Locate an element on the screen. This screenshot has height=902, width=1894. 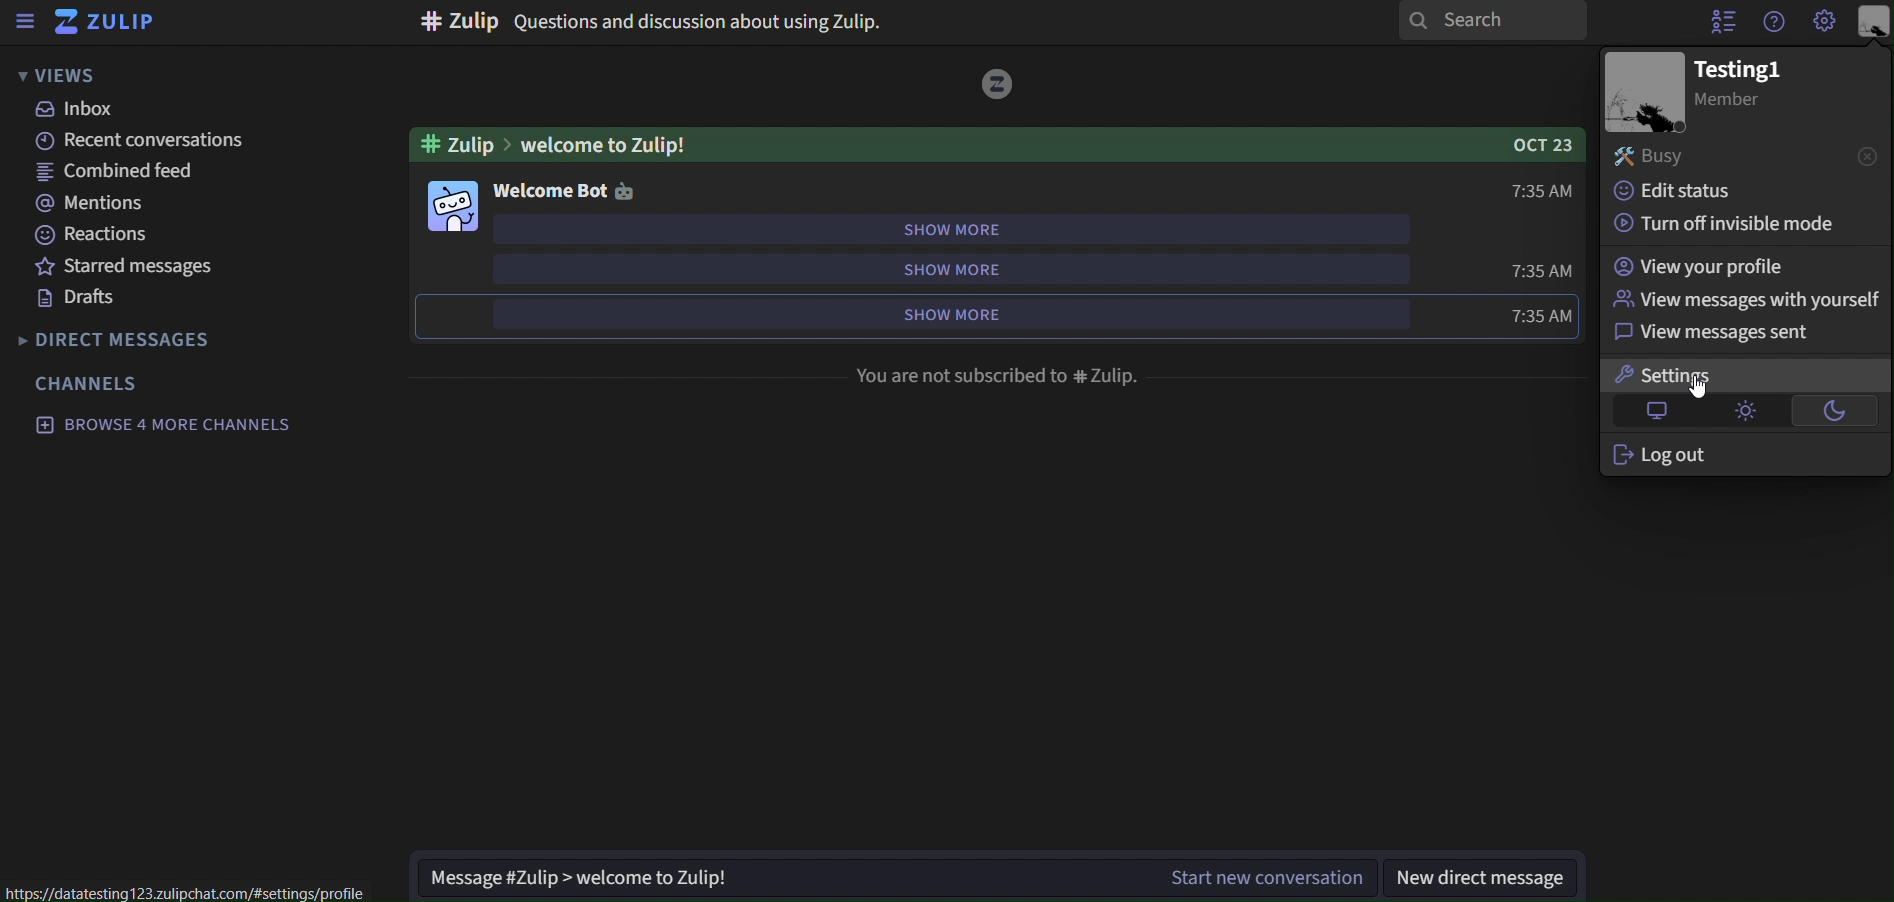
log out is located at coordinates (1738, 454).